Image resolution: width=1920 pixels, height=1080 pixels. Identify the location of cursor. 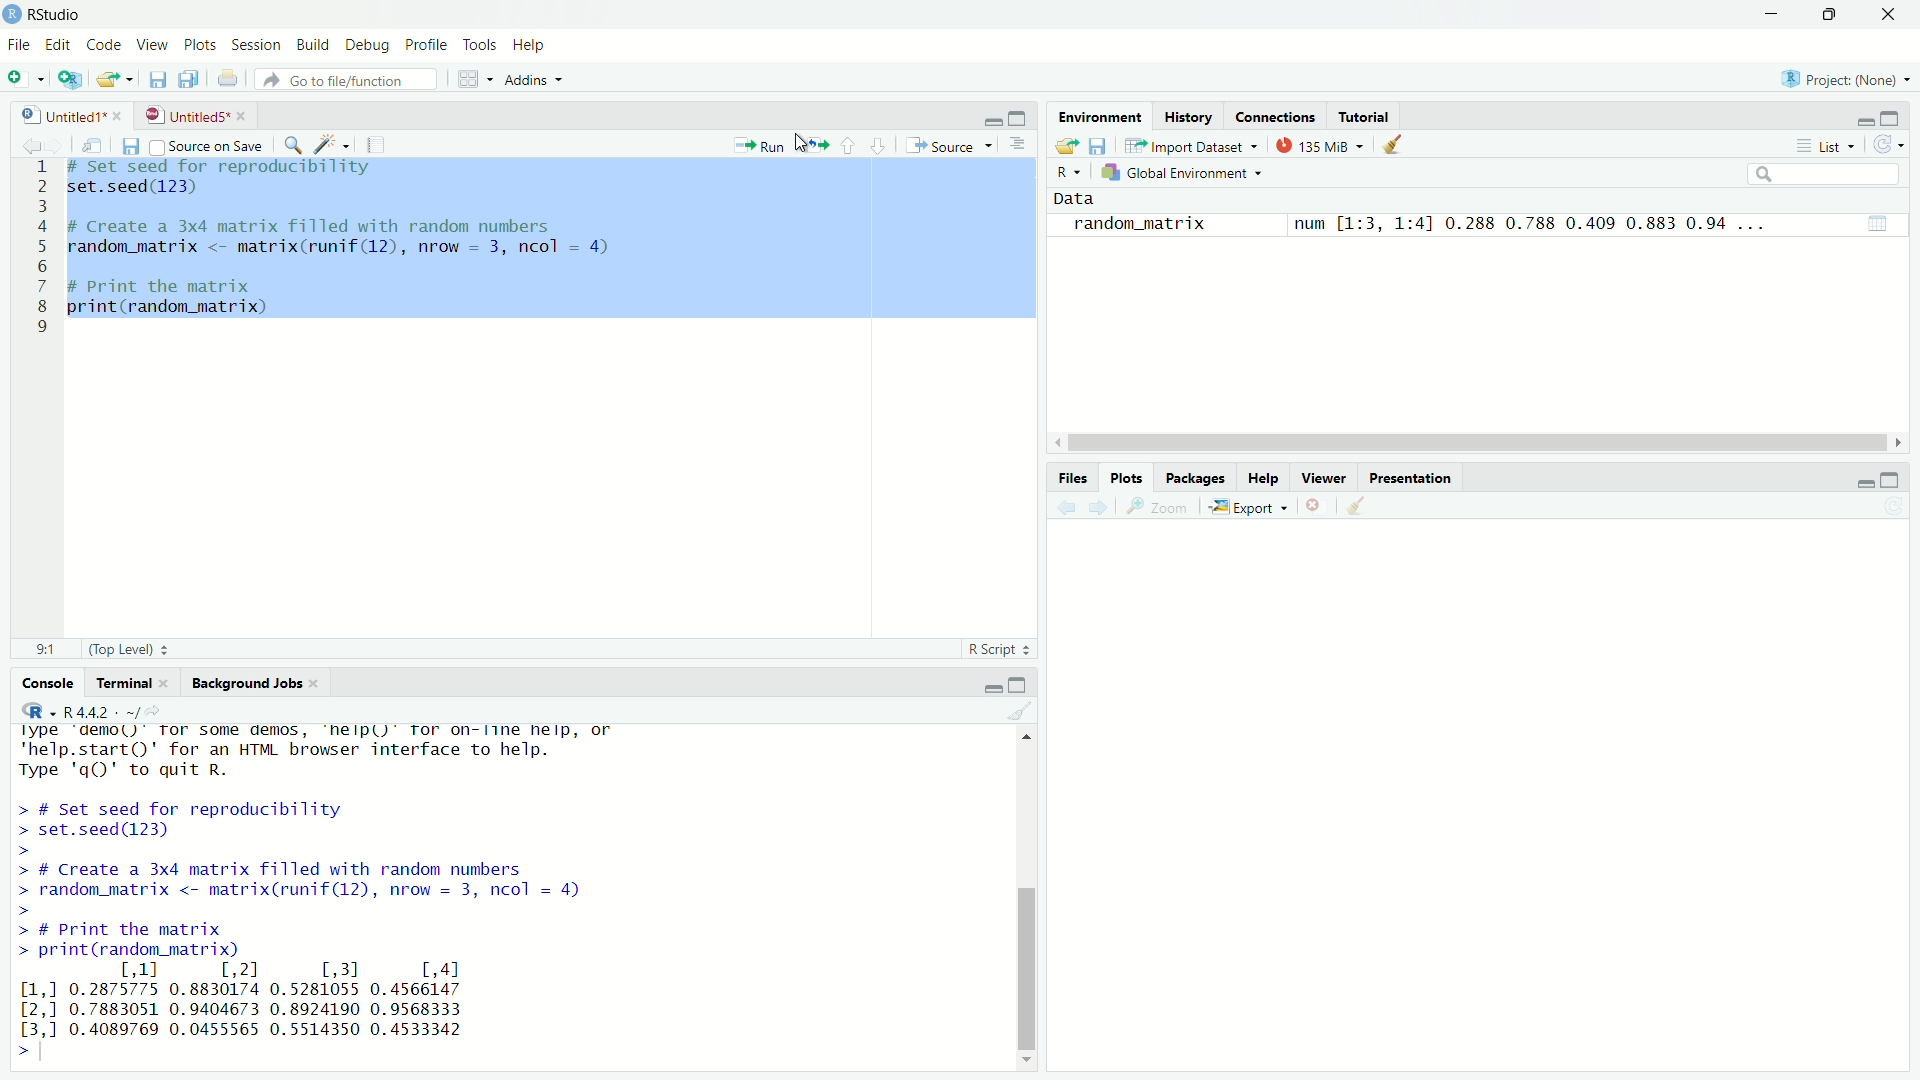
(800, 146).